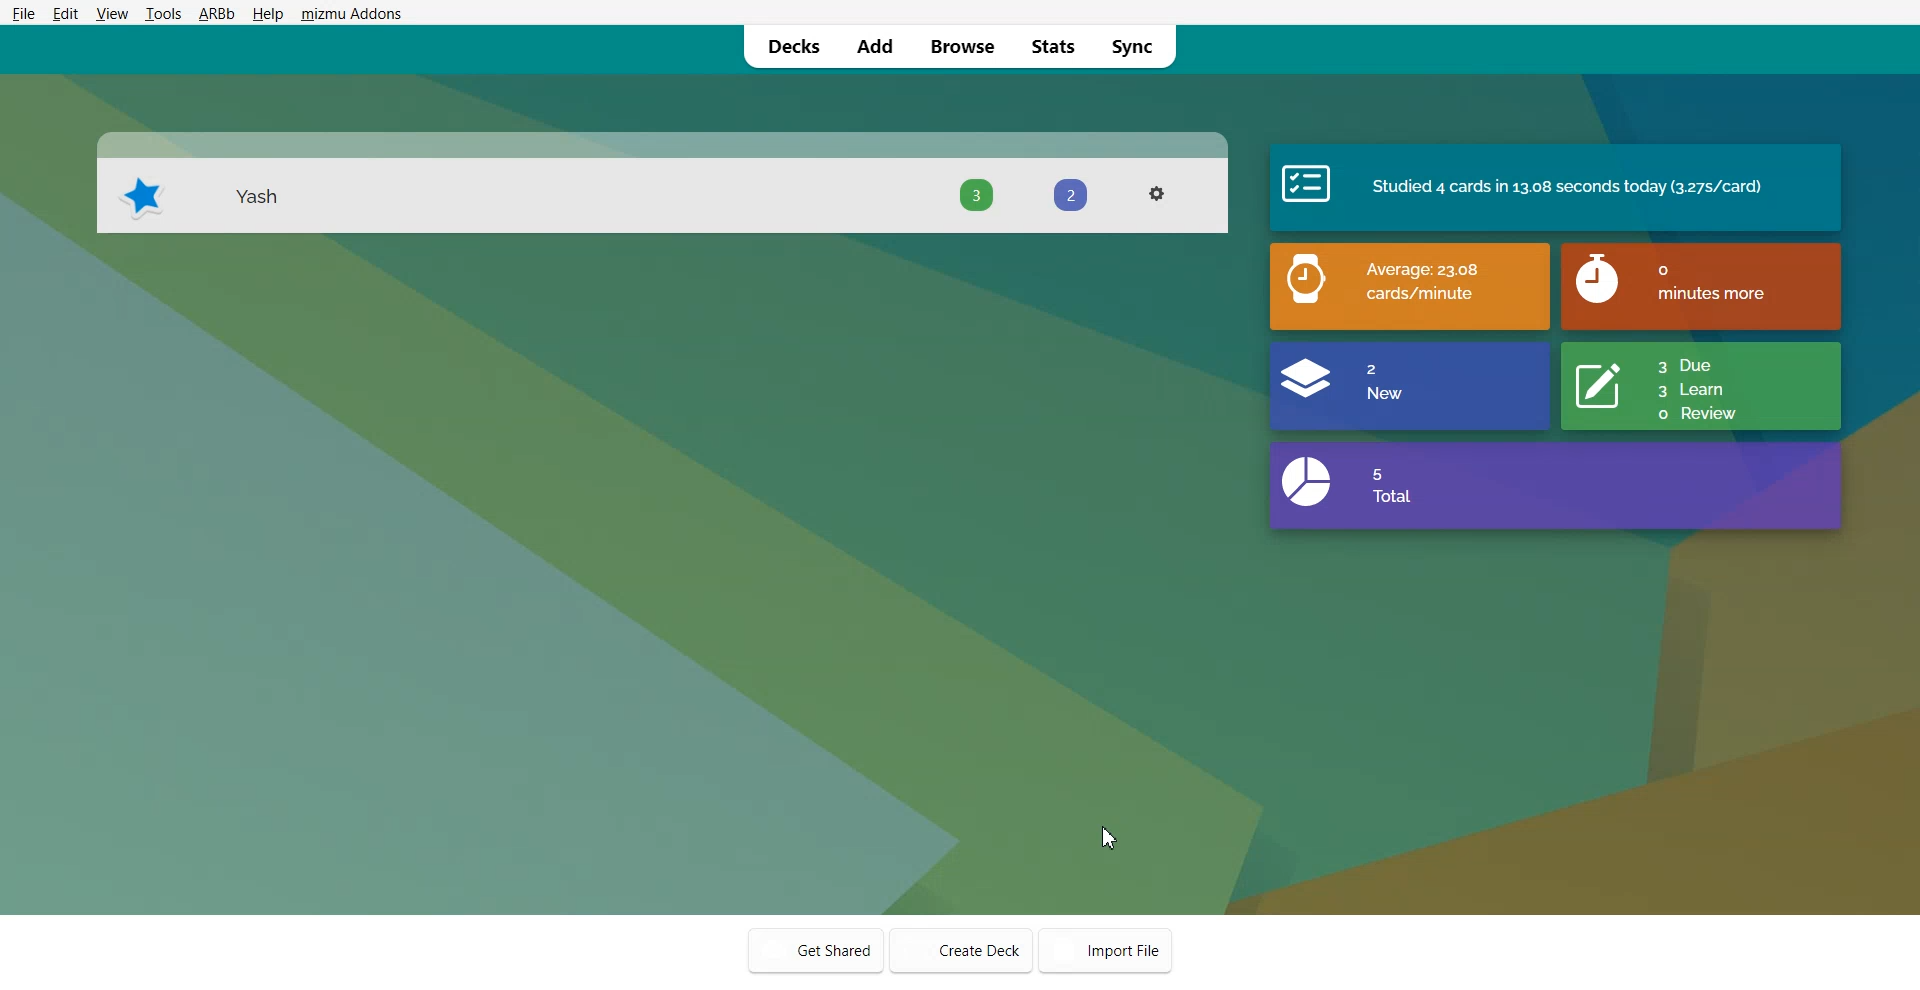 Image resolution: width=1920 pixels, height=990 pixels. What do you see at coordinates (1558, 188) in the screenshot?
I see `Studied 4 cards in 13.08 seconds today (3.725/card)` at bounding box center [1558, 188].